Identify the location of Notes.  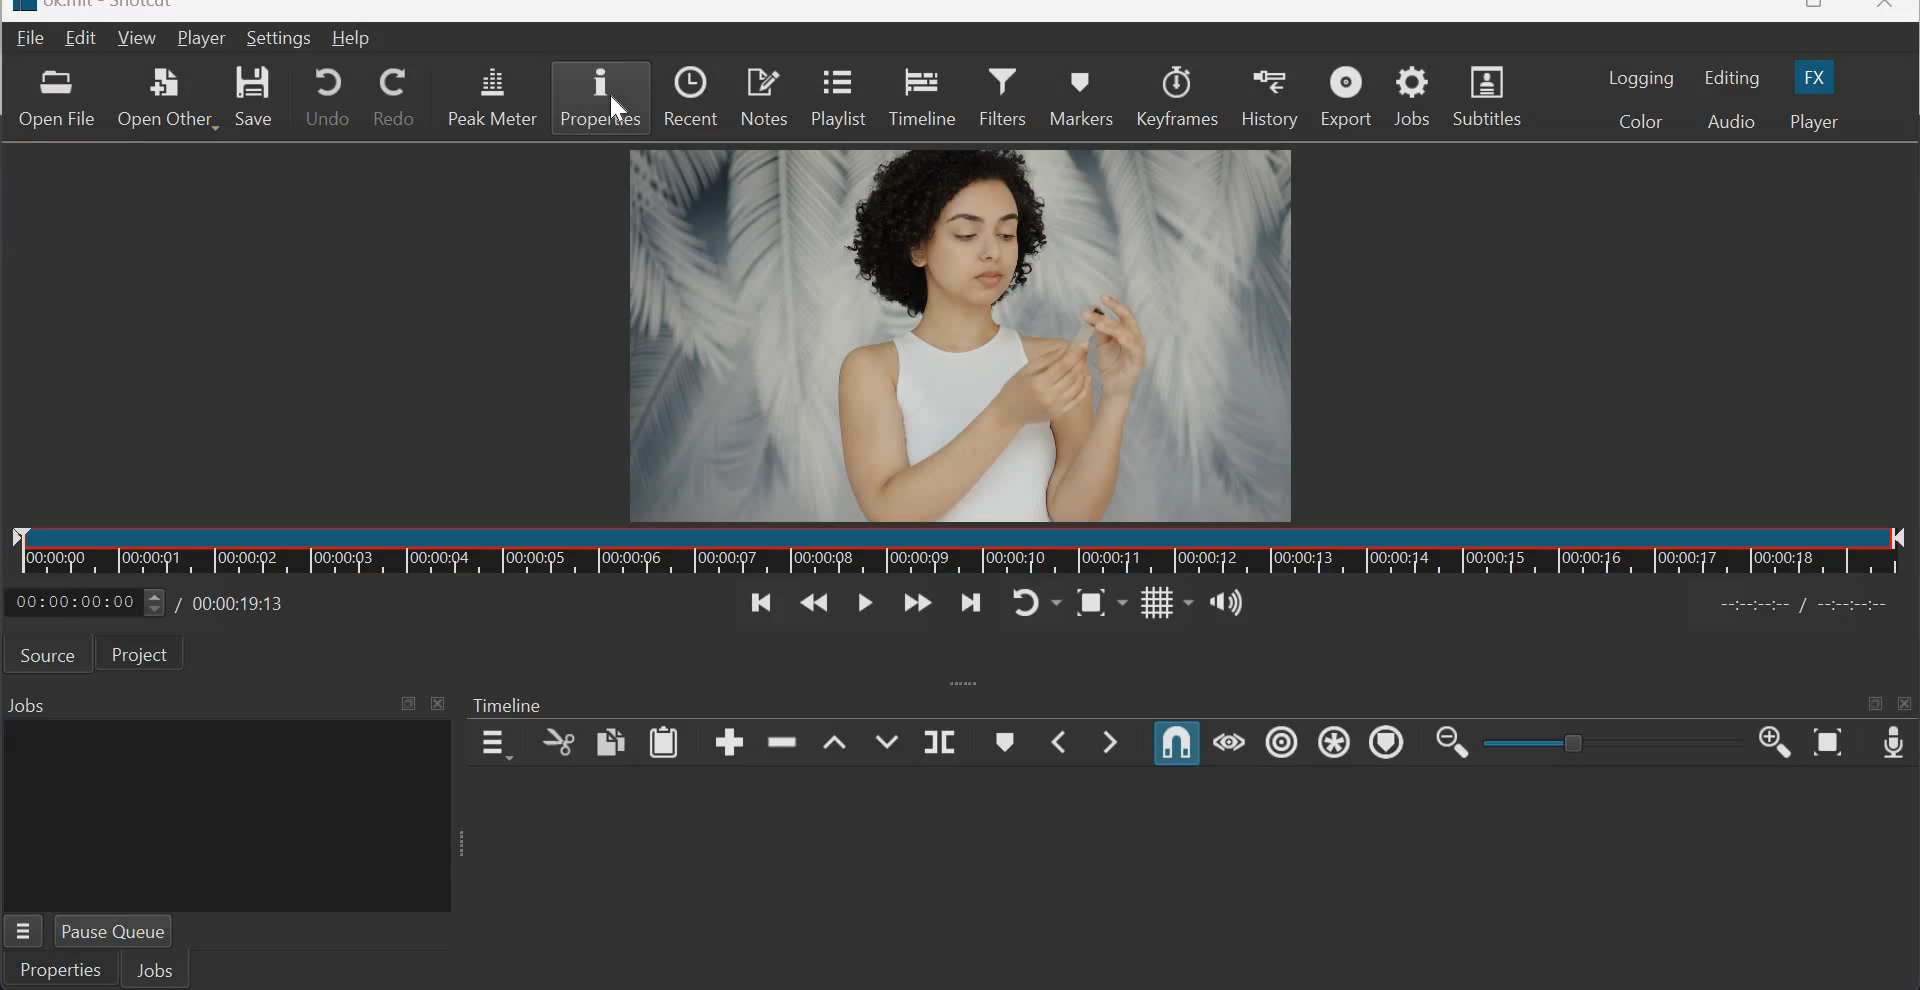
(765, 97).